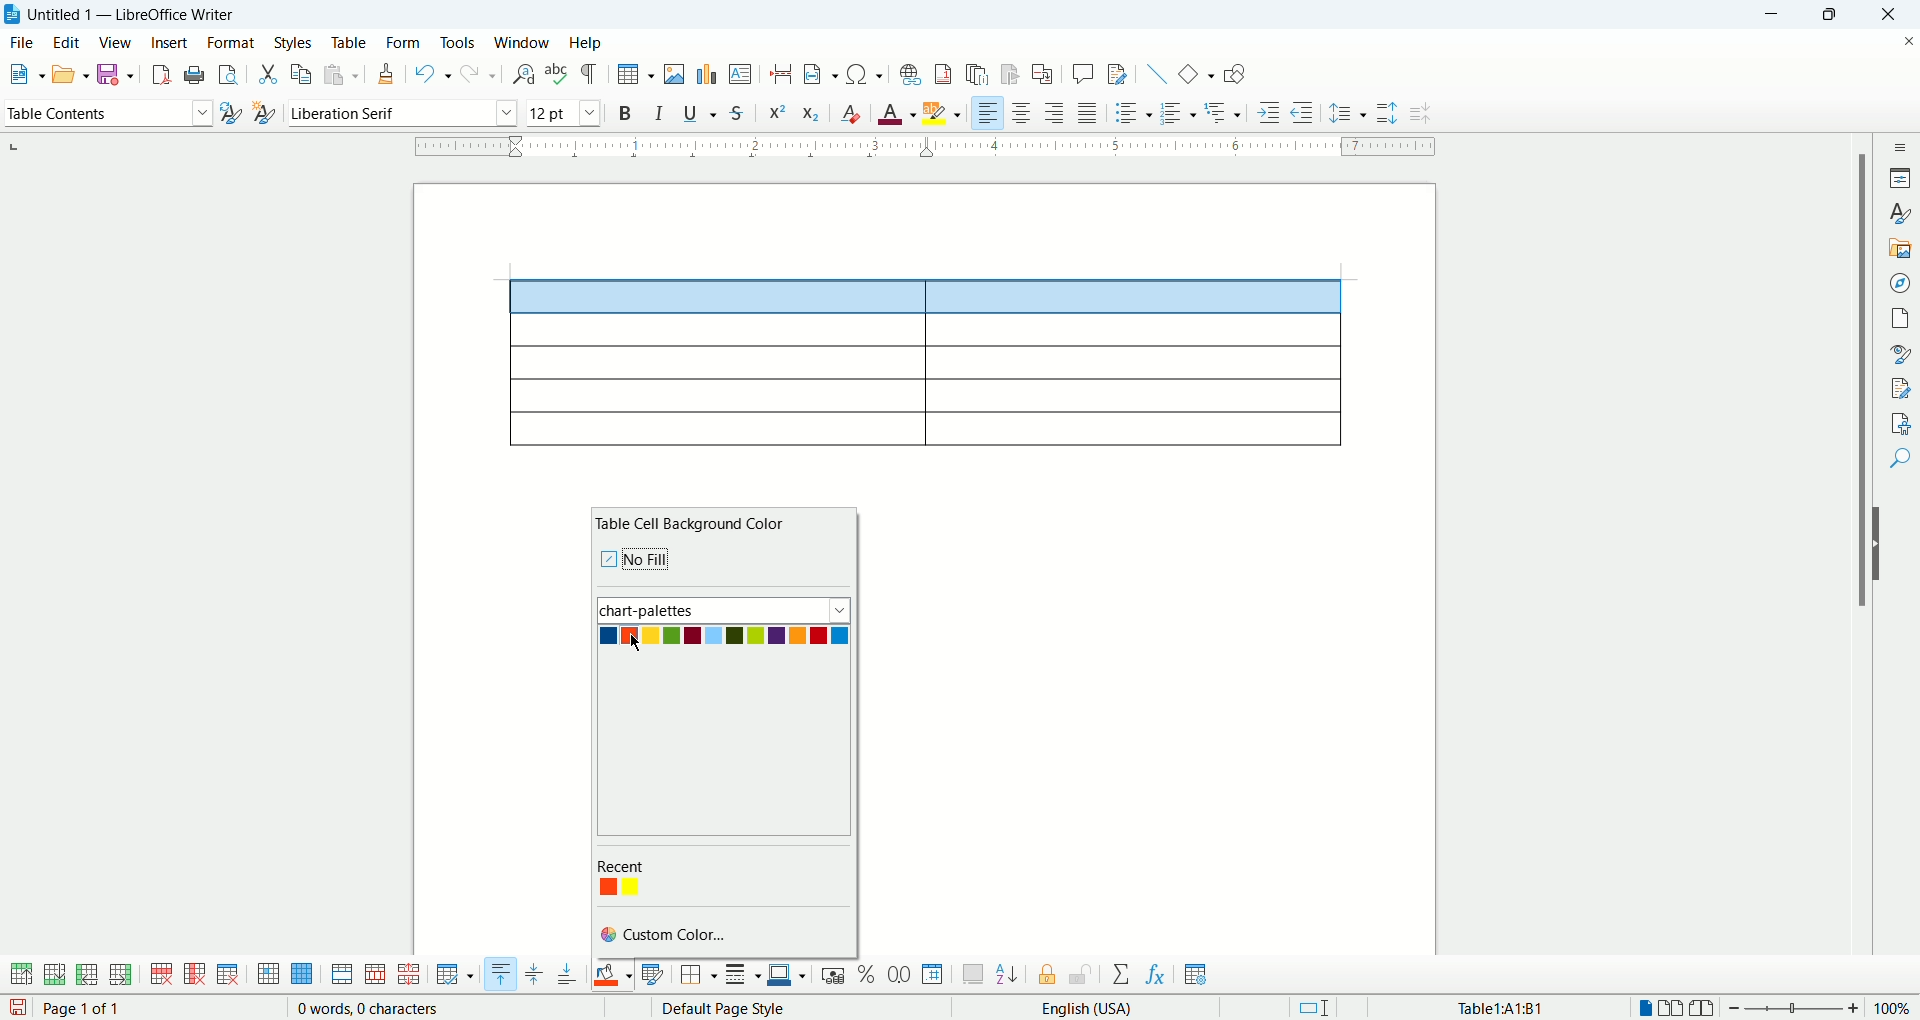  What do you see at coordinates (405, 45) in the screenshot?
I see `form` at bounding box center [405, 45].